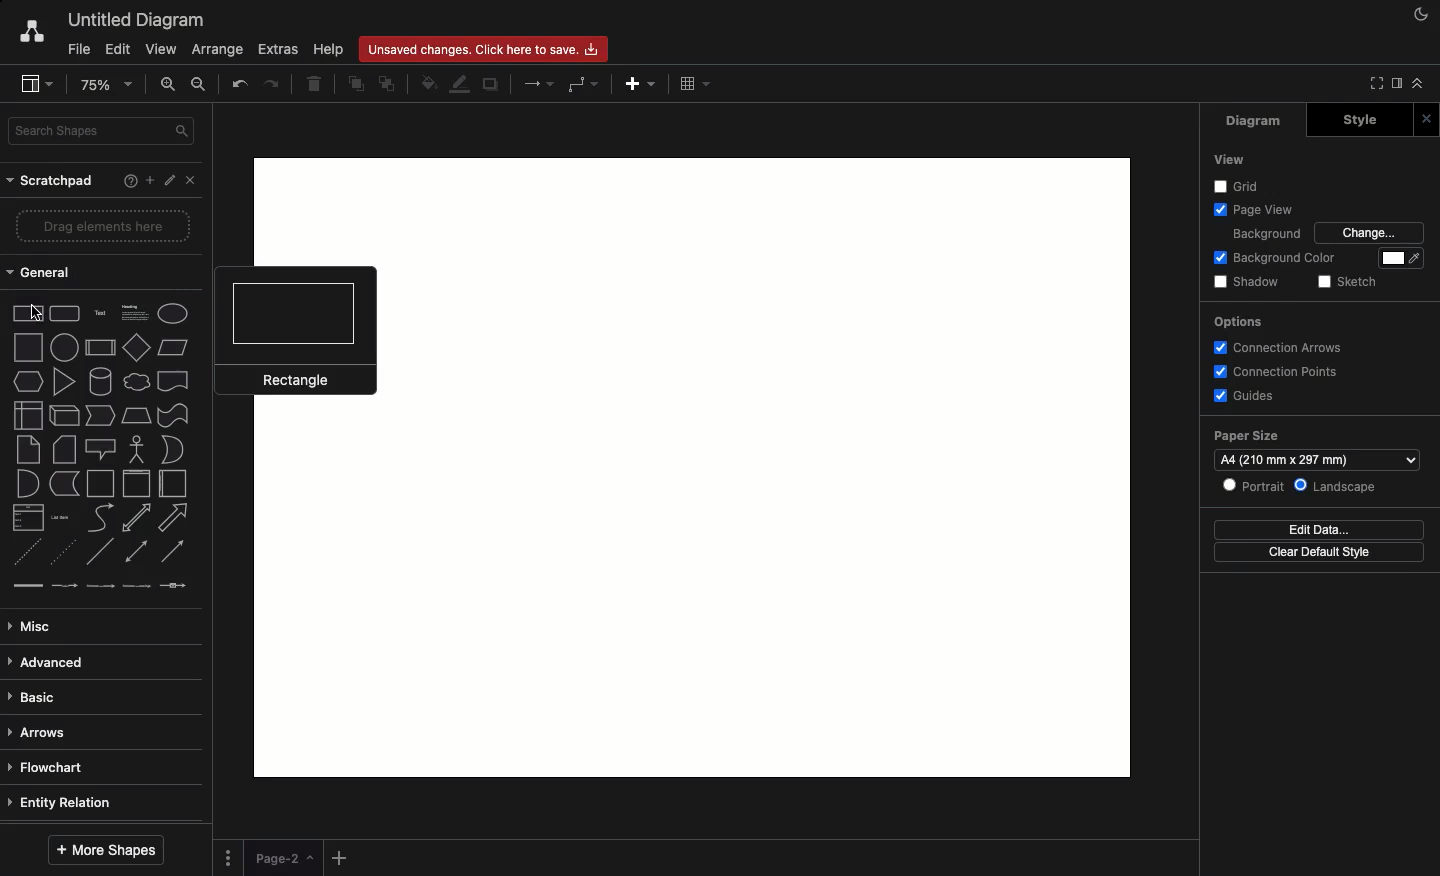 This screenshot has height=876, width=1440. What do you see at coordinates (135, 21) in the screenshot?
I see `Untitled diagram` at bounding box center [135, 21].